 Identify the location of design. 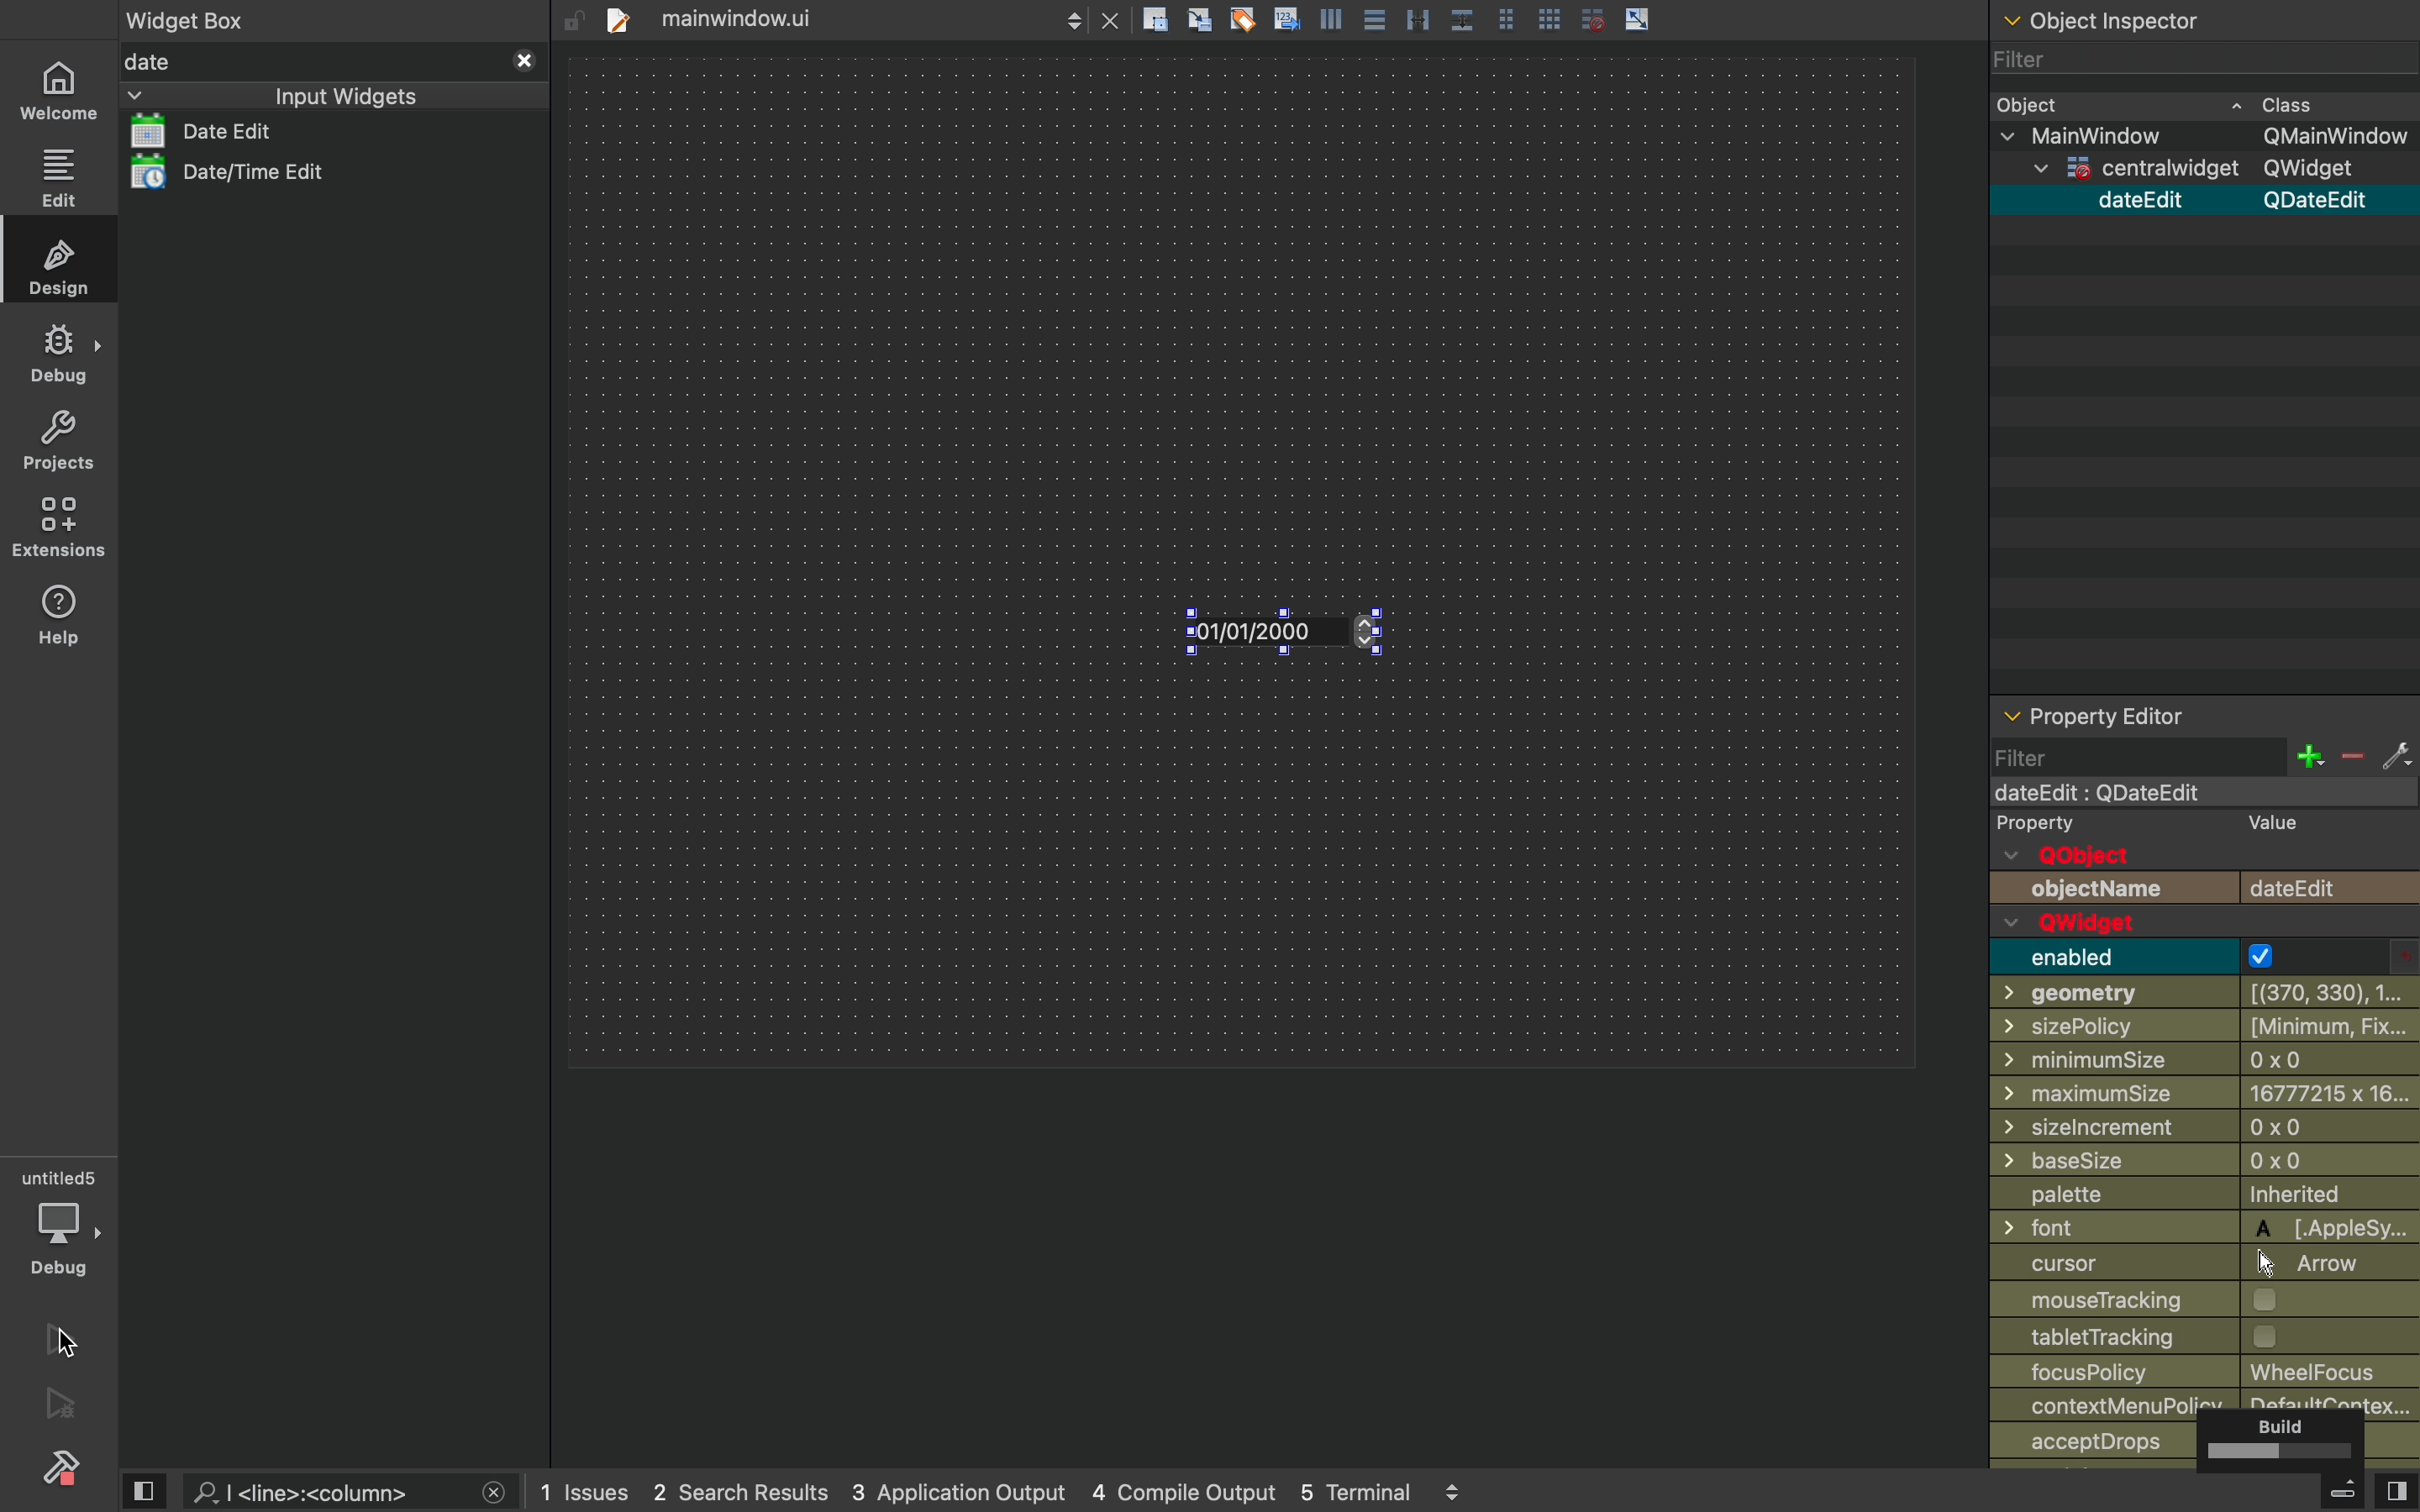
(56, 261).